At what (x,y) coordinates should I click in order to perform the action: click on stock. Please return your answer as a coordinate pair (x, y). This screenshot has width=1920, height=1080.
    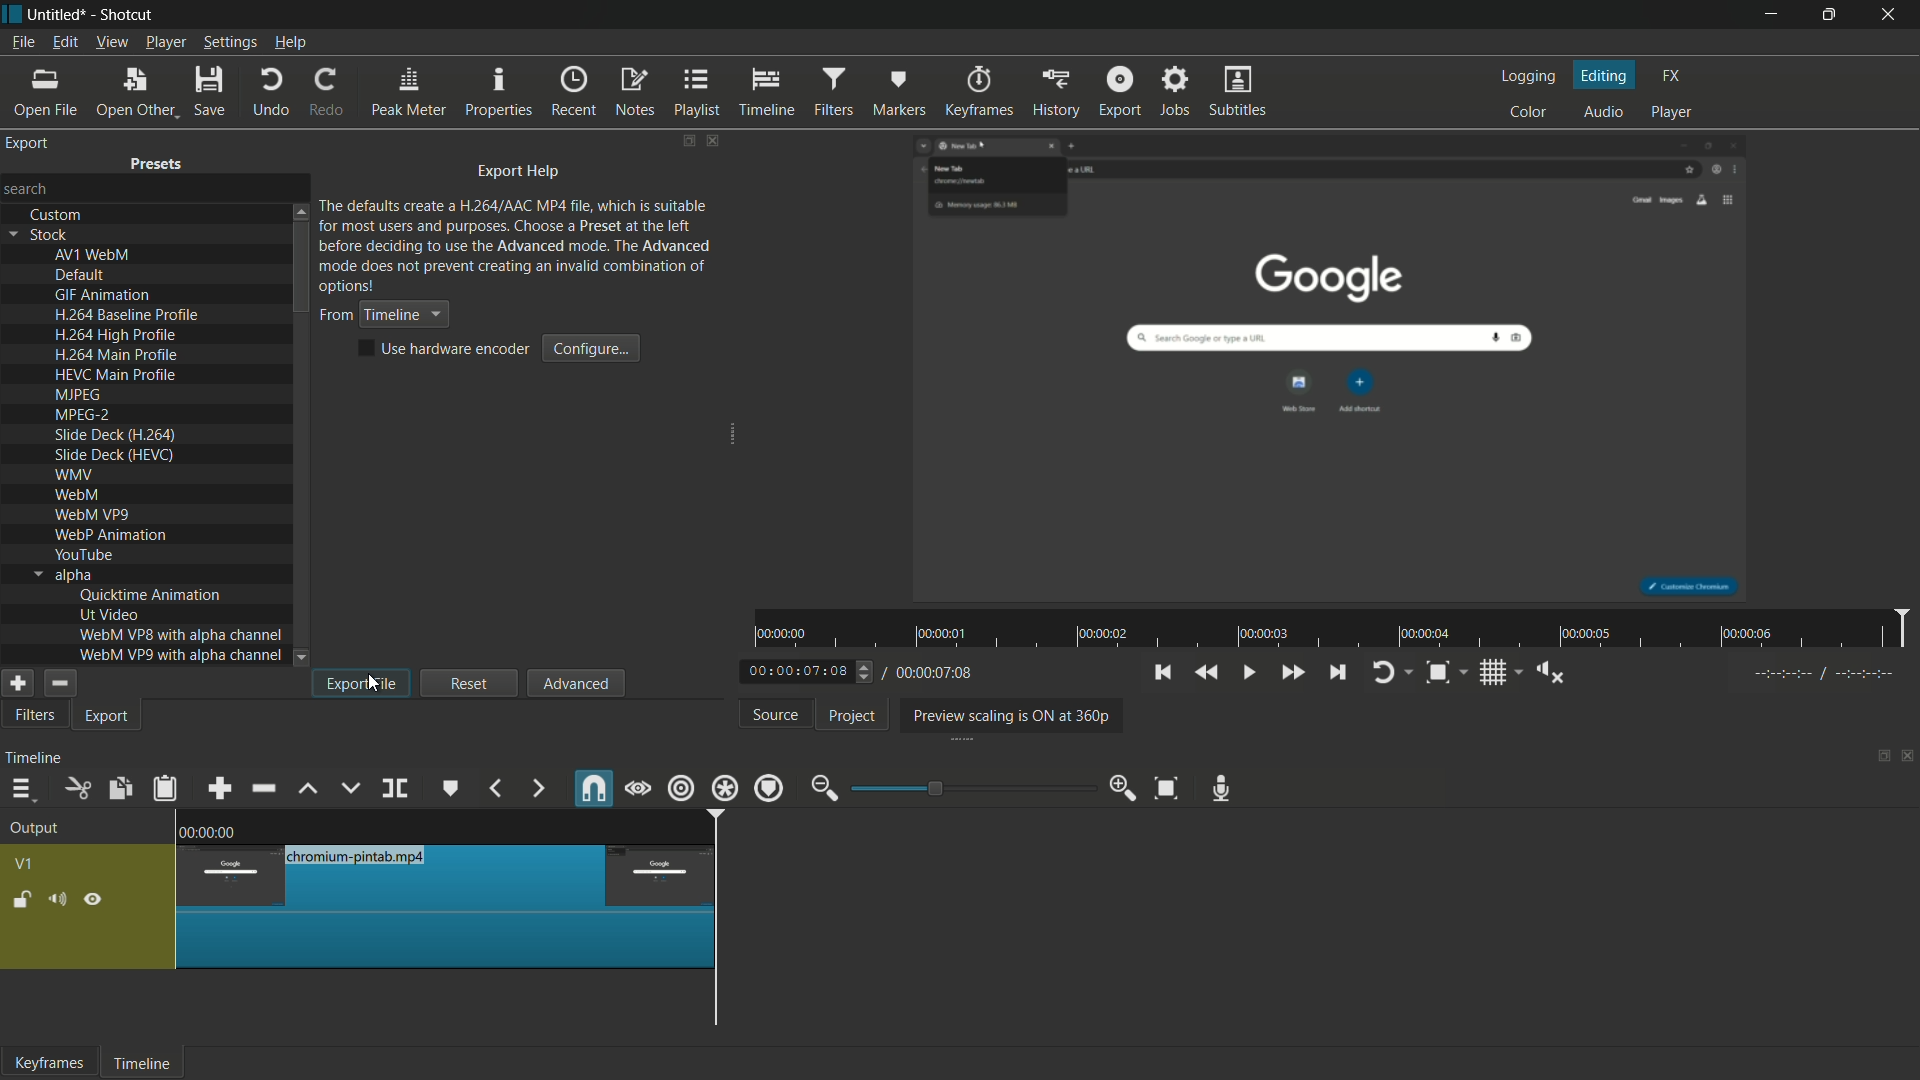
    Looking at the image, I should click on (45, 235).